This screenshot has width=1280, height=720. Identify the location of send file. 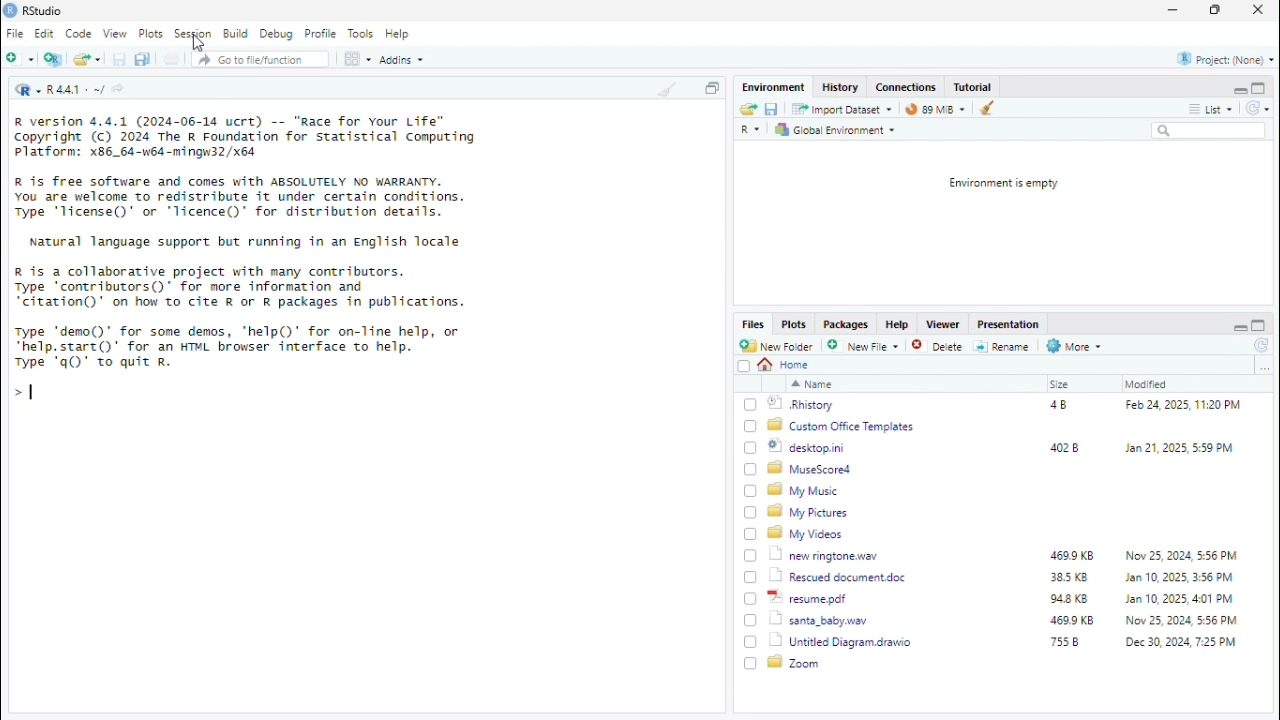
(747, 109).